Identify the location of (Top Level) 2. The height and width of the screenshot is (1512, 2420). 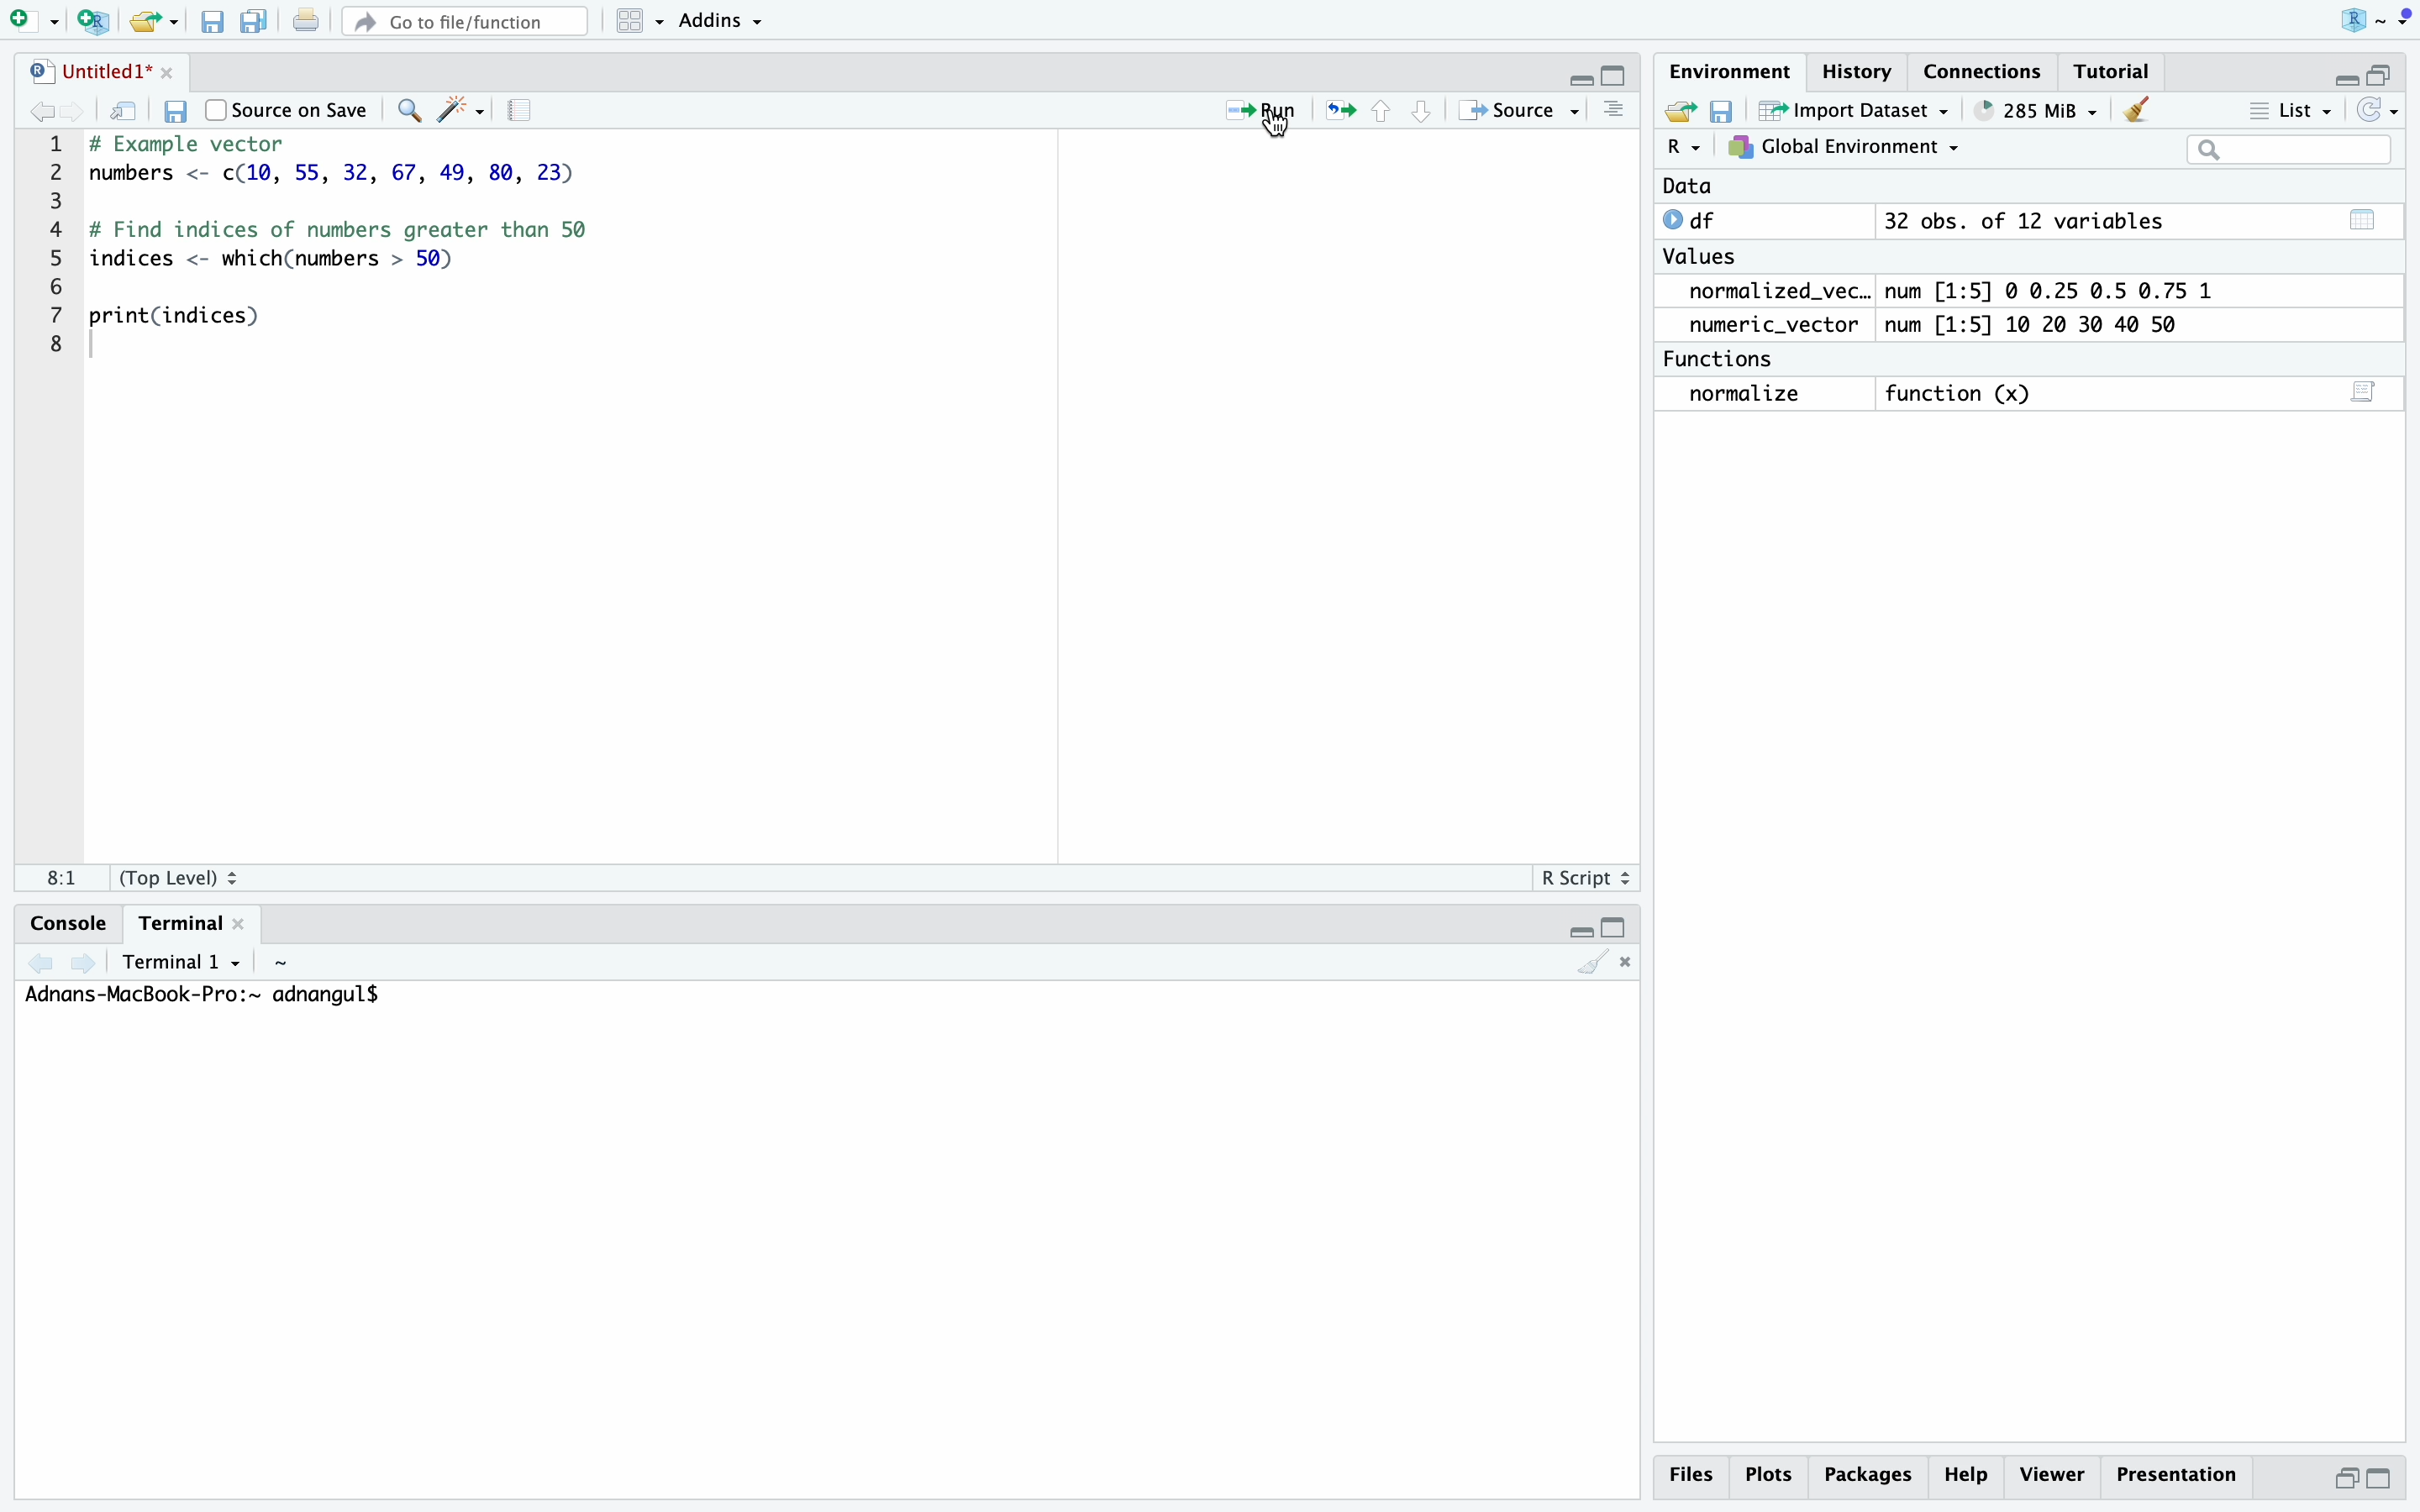
(182, 876).